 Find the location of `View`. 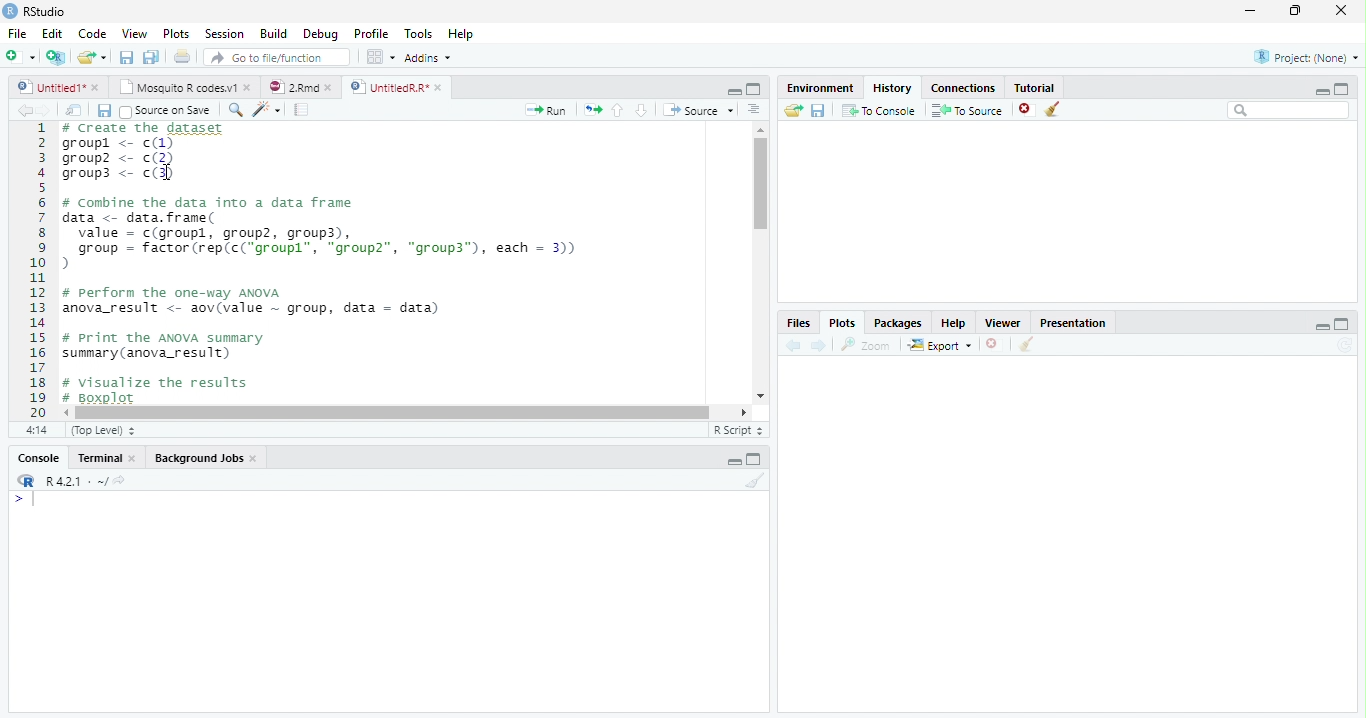

View is located at coordinates (134, 35).